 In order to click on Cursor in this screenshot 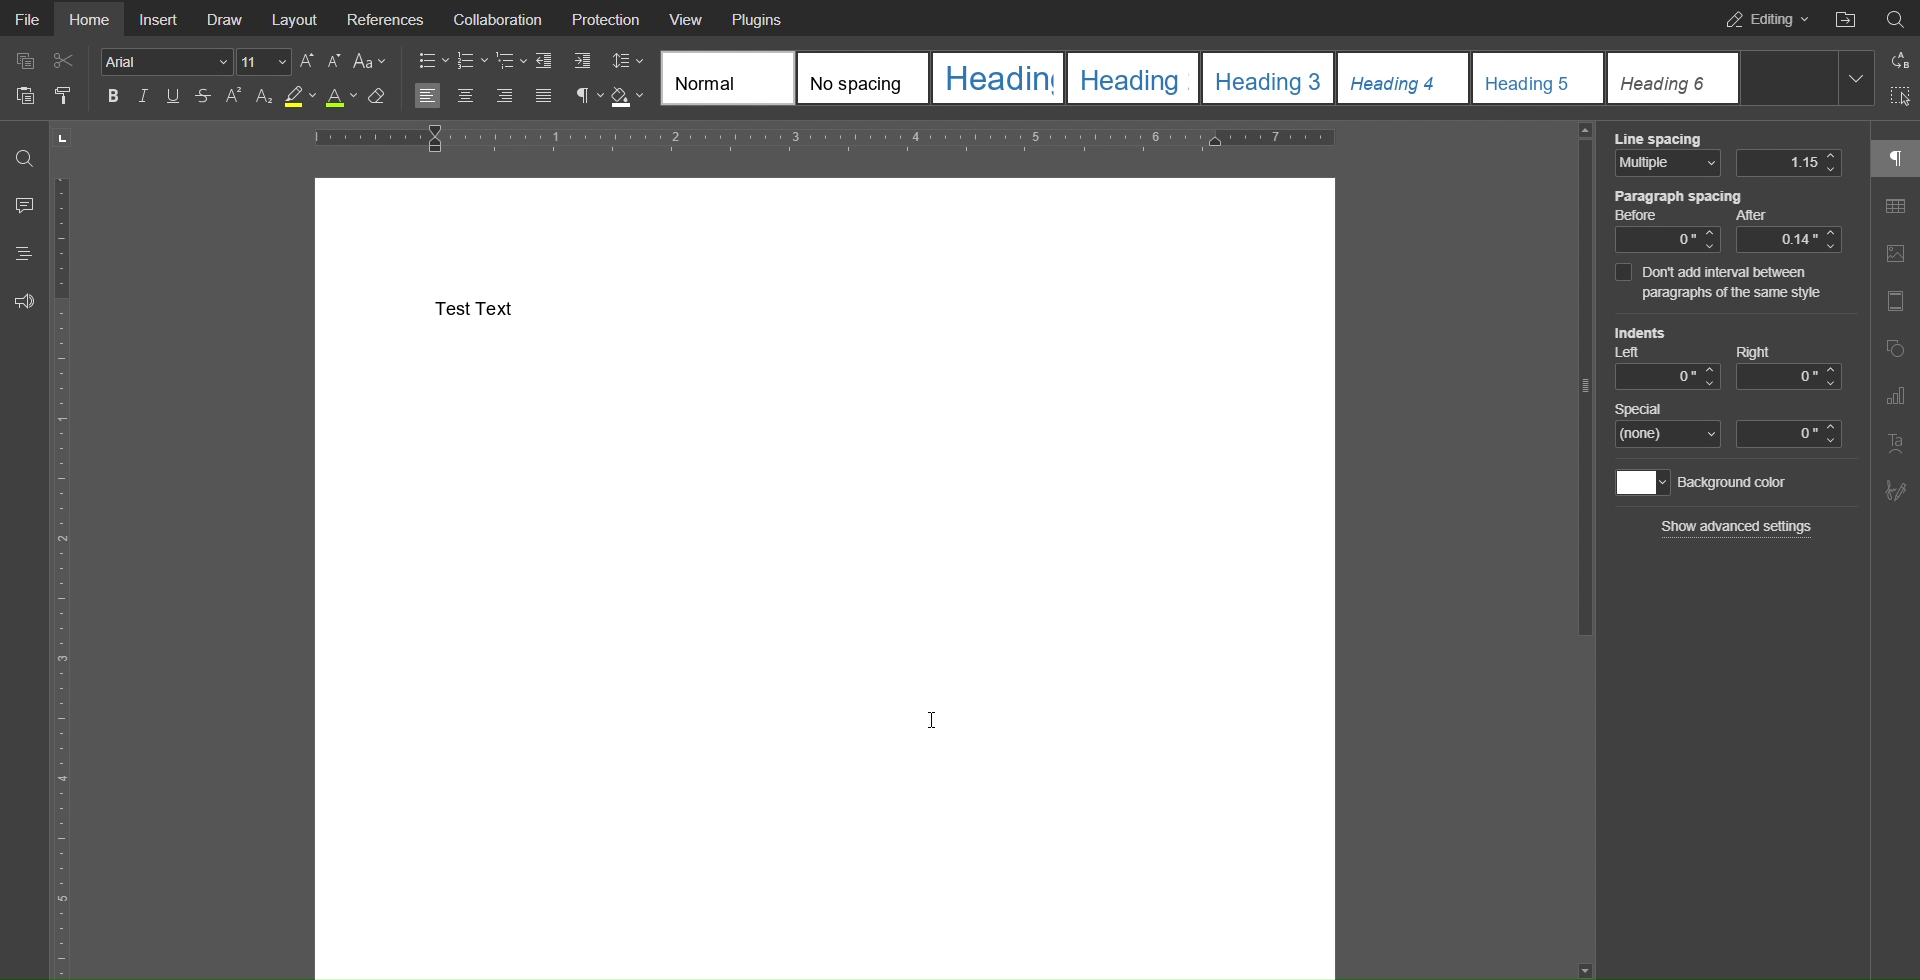, I will do `click(947, 720)`.